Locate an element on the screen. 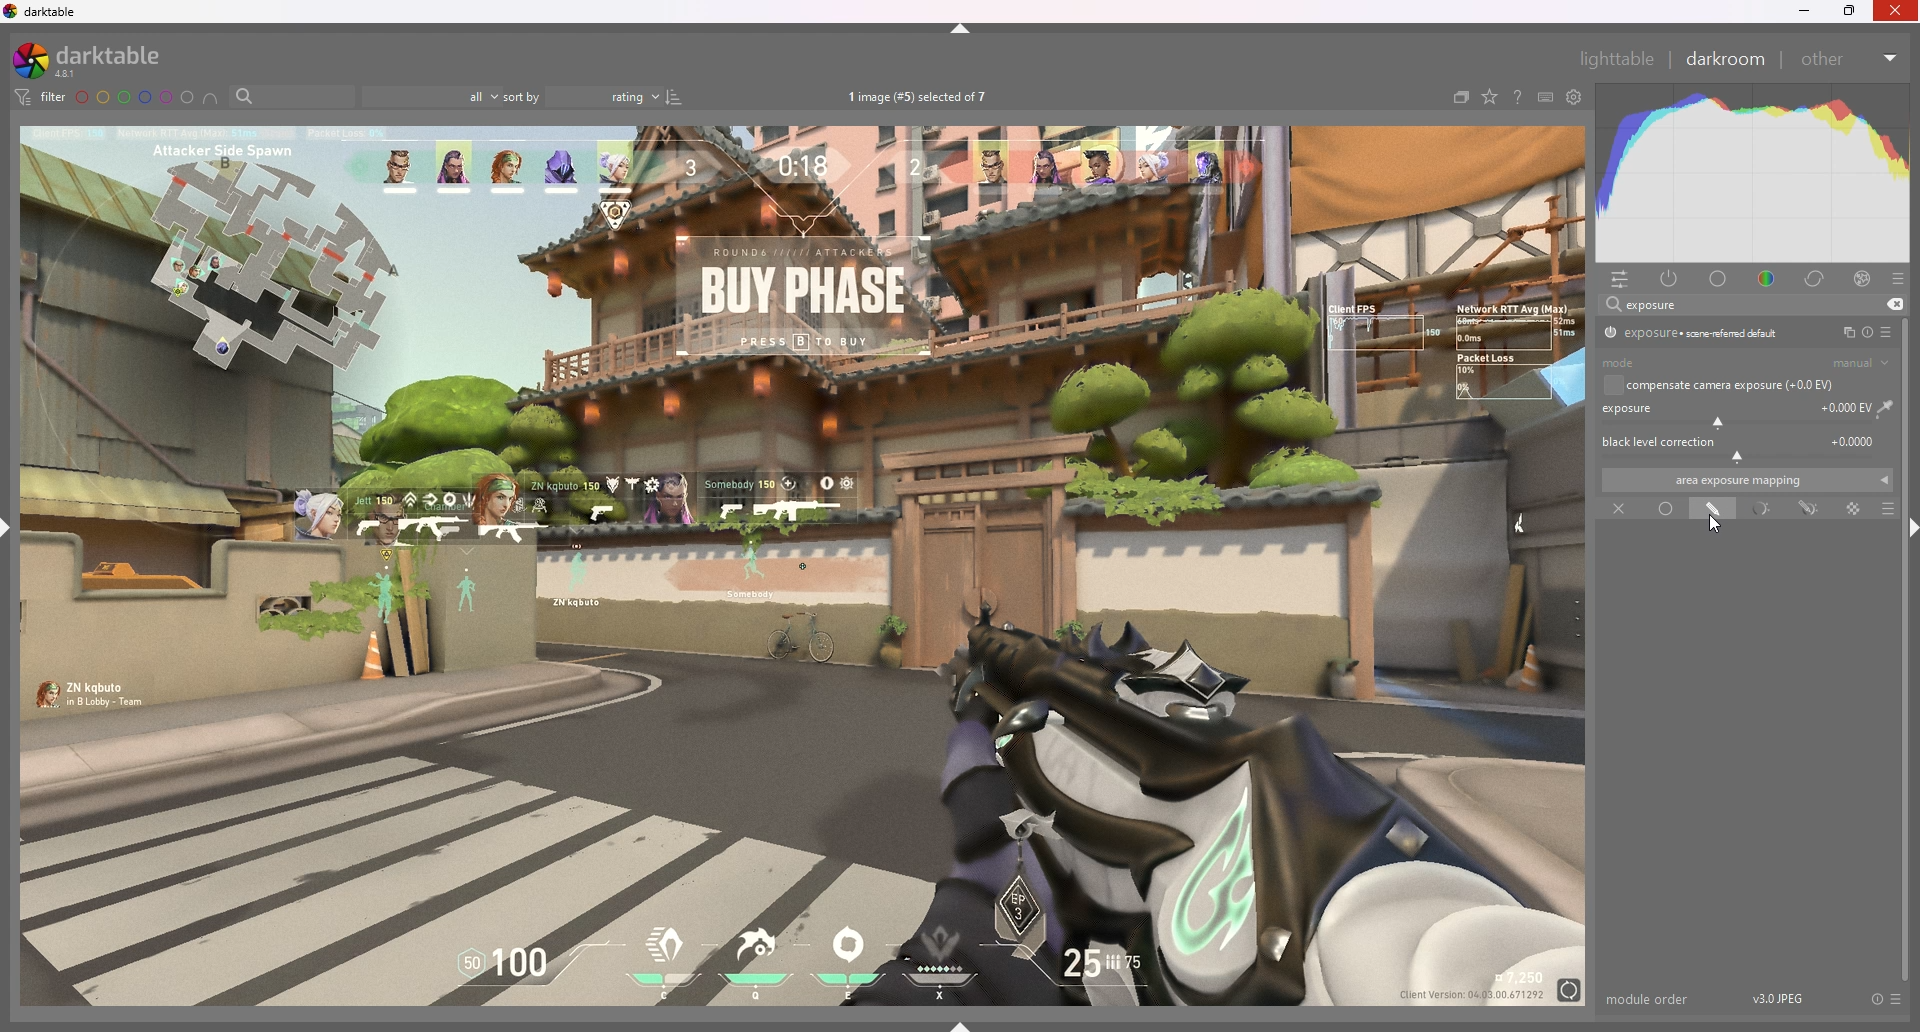 The width and height of the screenshot is (1920, 1032). area exposure mapping is located at coordinates (1747, 480).